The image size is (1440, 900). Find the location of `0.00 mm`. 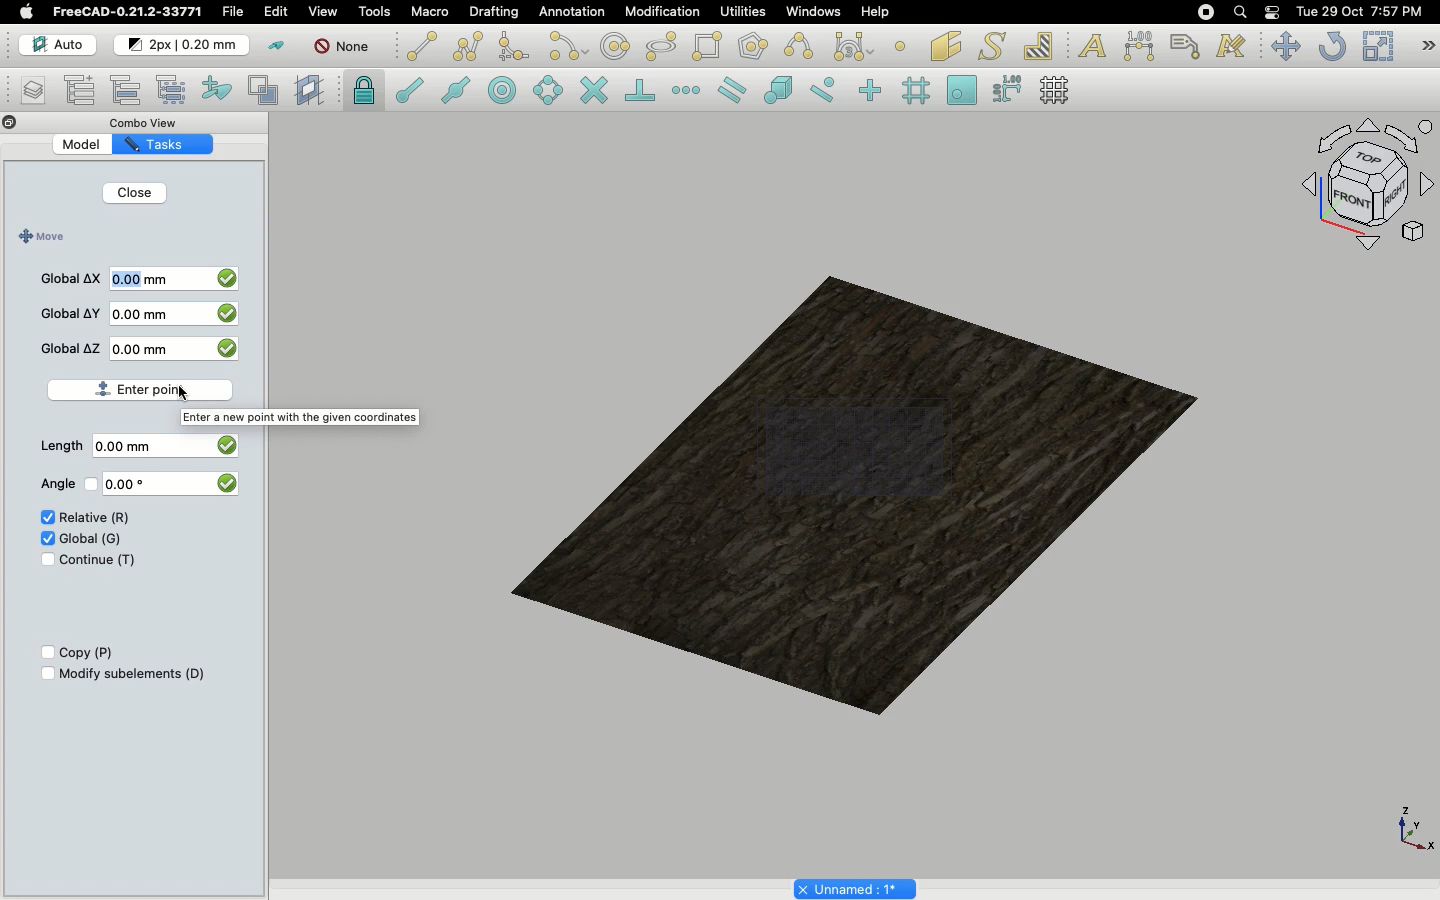

0.00 mm is located at coordinates (168, 447).